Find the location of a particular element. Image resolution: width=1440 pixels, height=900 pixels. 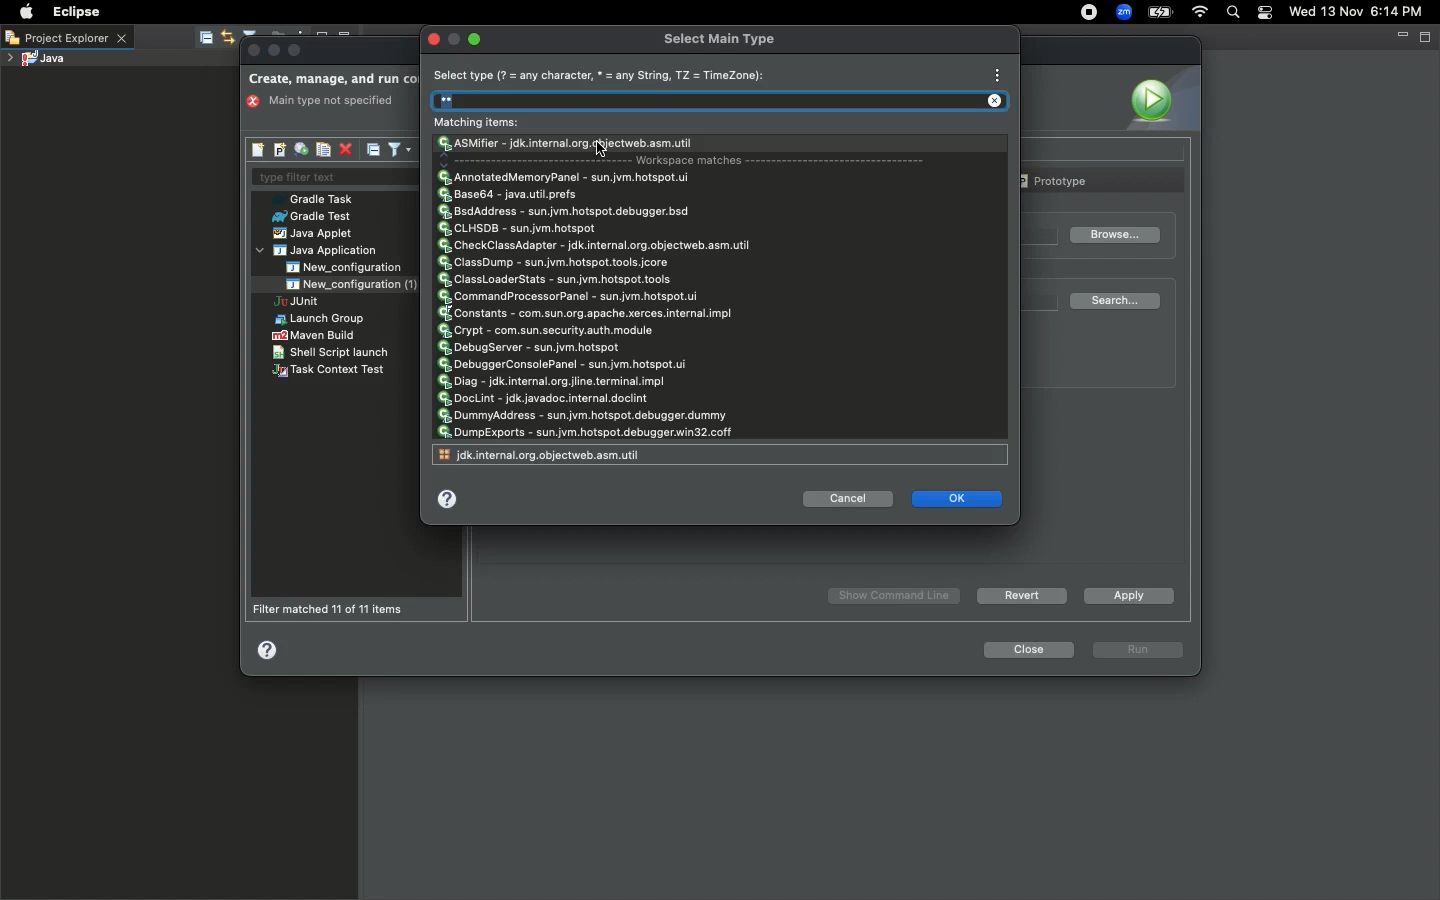

Maximize is located at coordinates (1427, 36).